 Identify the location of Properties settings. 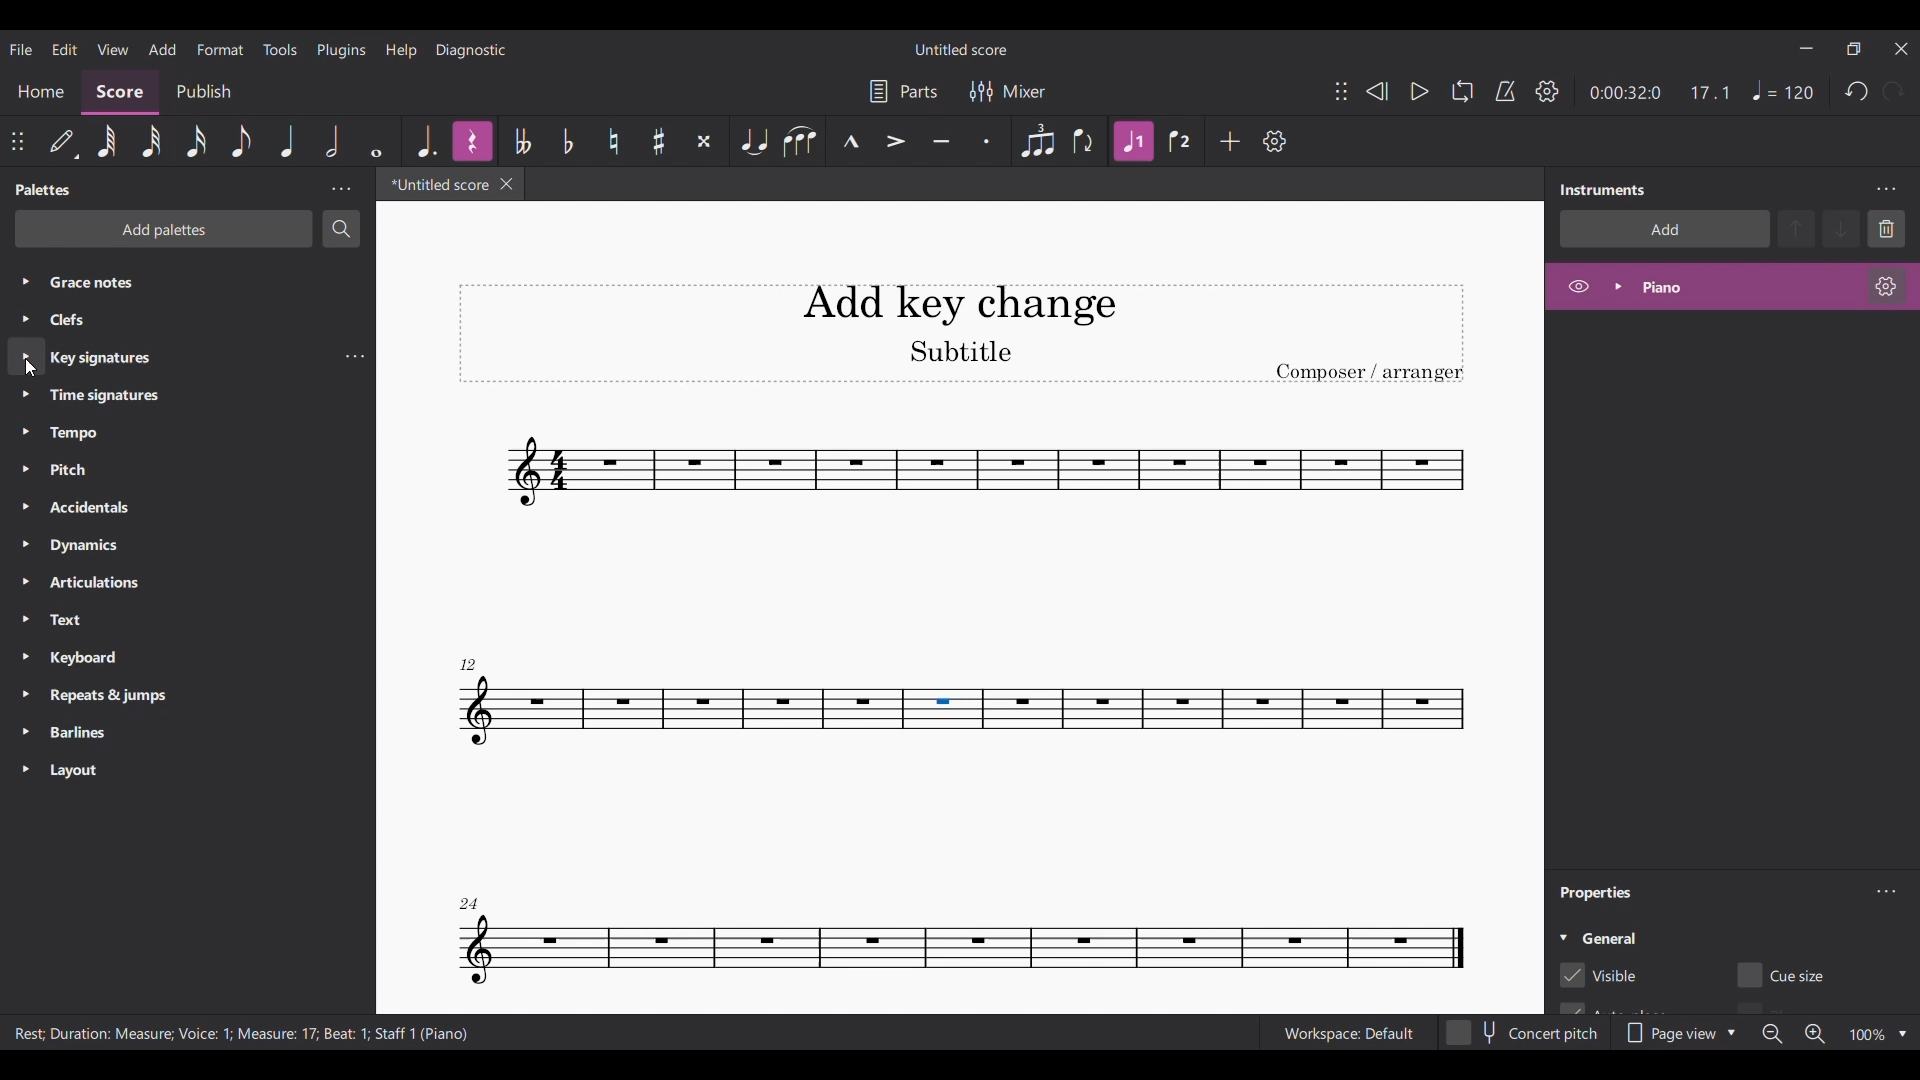
(1886, 891).